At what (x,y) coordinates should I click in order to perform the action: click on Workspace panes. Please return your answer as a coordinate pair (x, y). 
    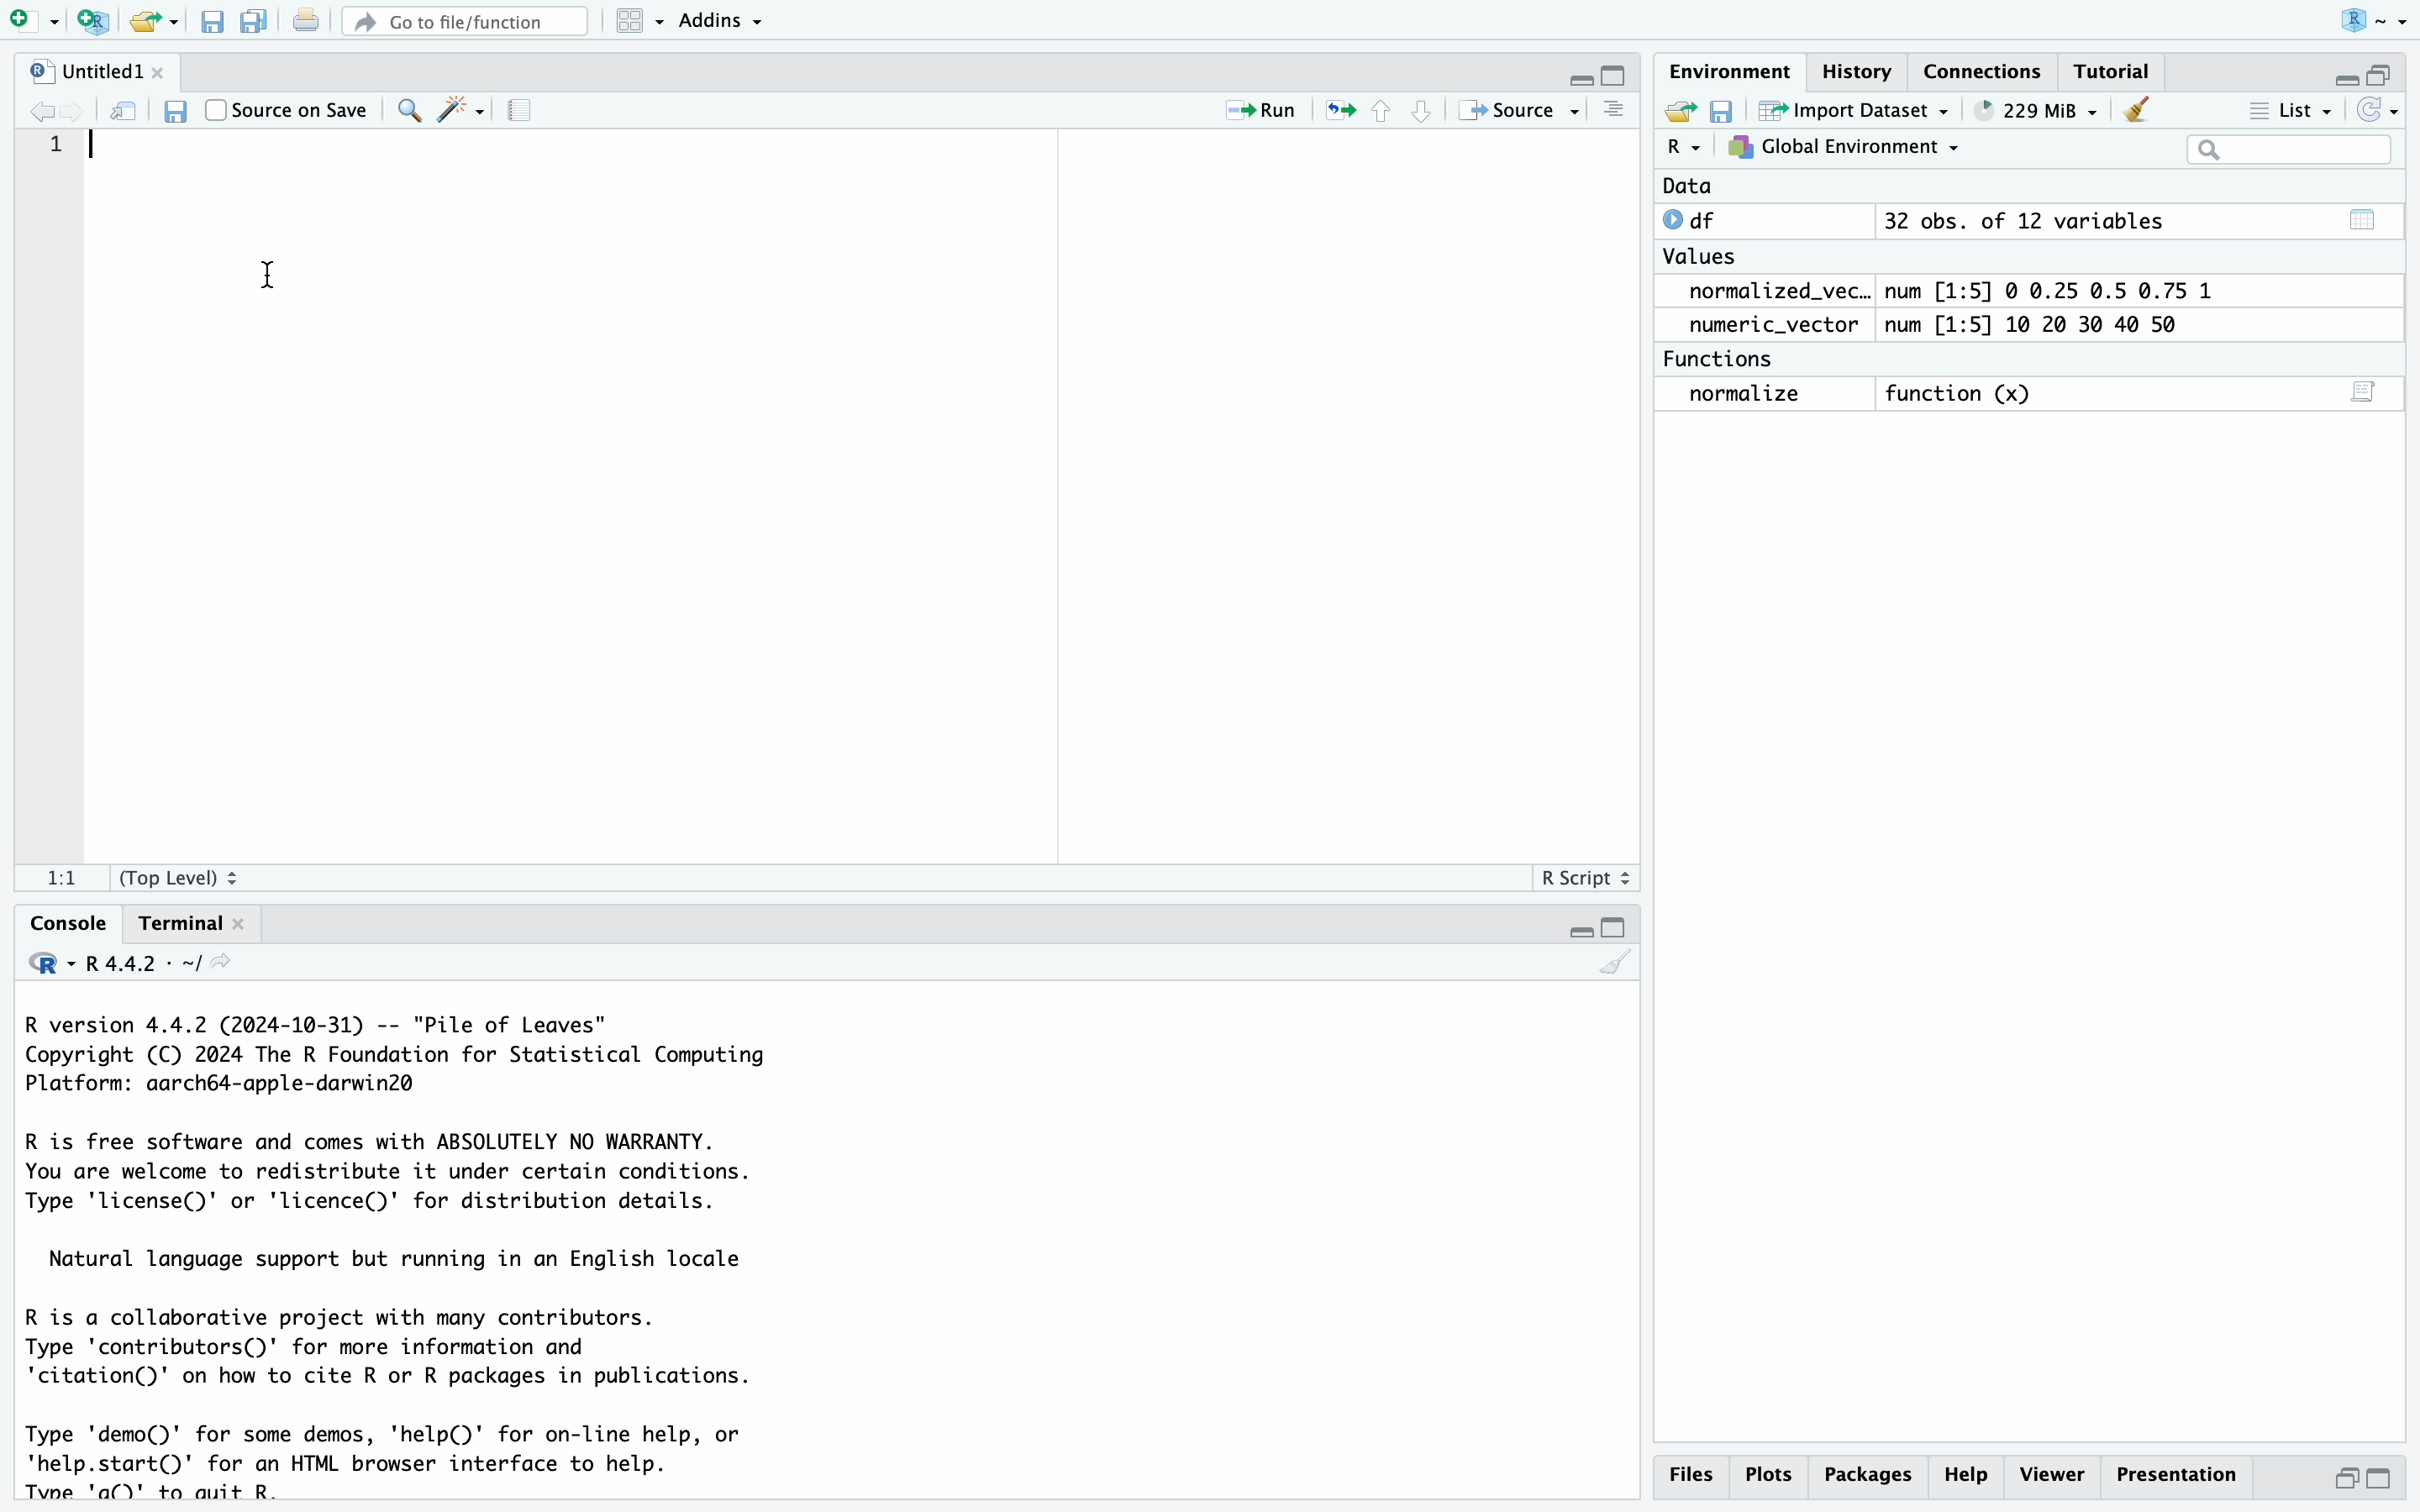
    Looking at the image, I should click on (632, 22).